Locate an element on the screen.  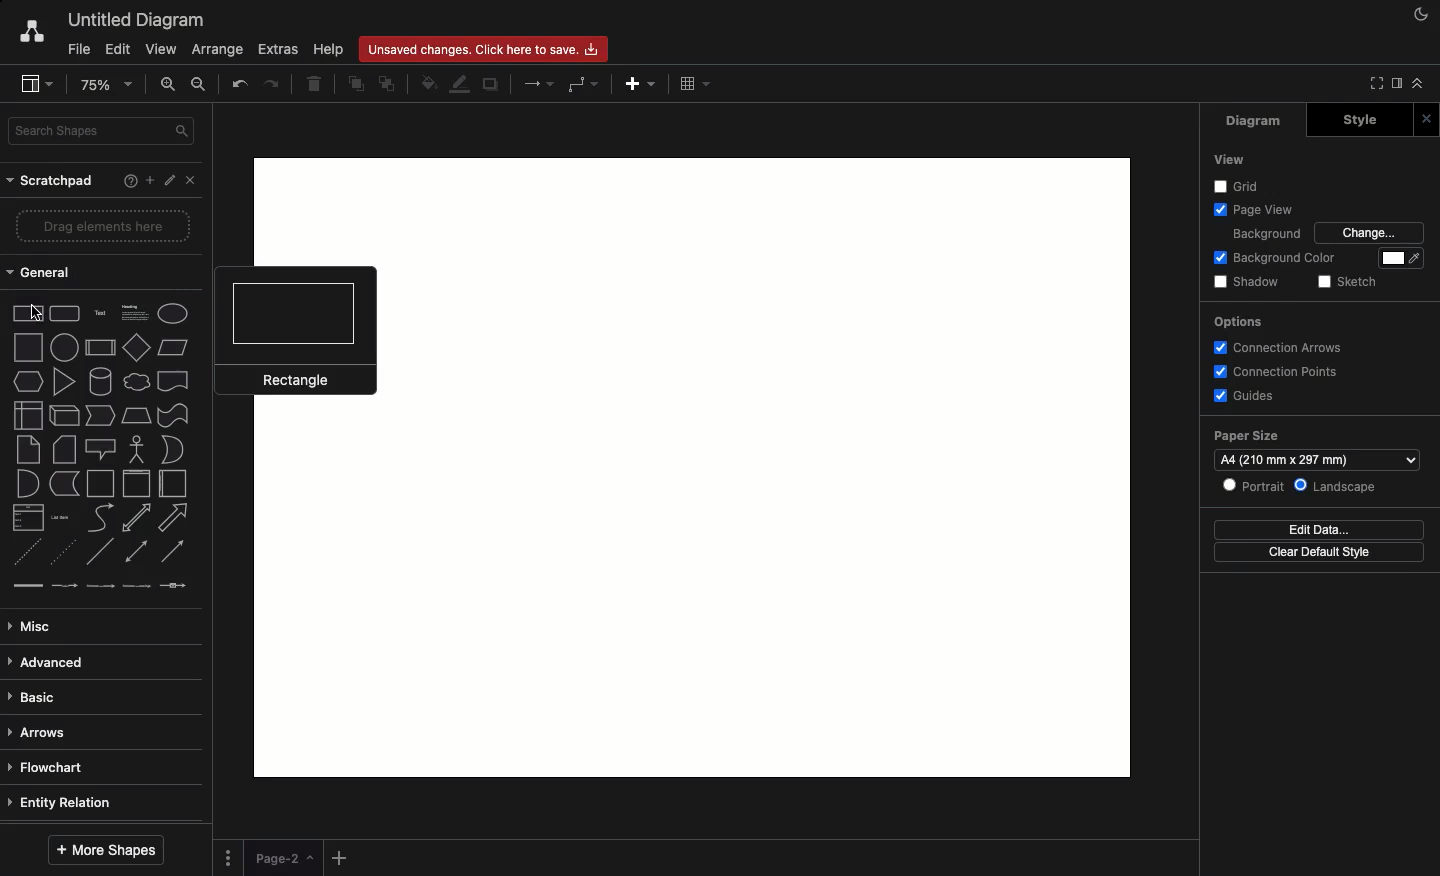
Drag elements here is located at coordinates (106, 225).